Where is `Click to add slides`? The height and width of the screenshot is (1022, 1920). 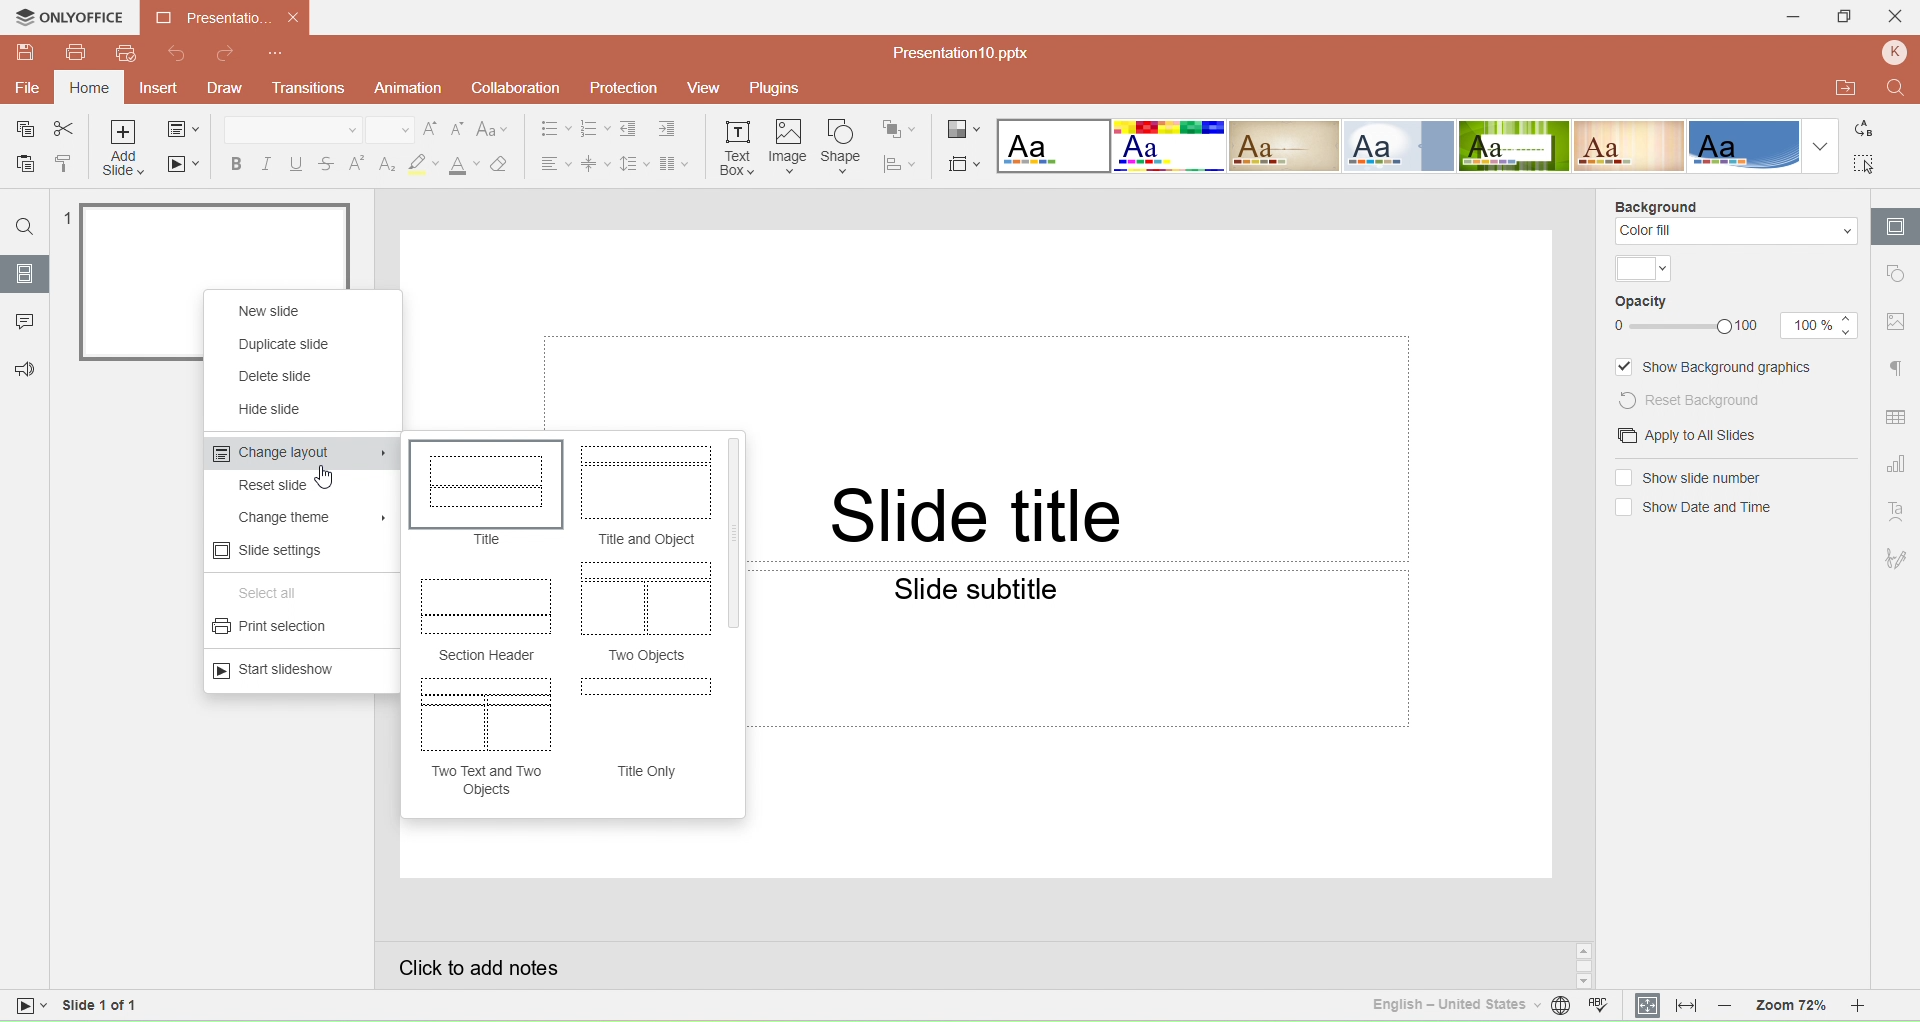 Click to add slides is located at coordinates (969, 964).